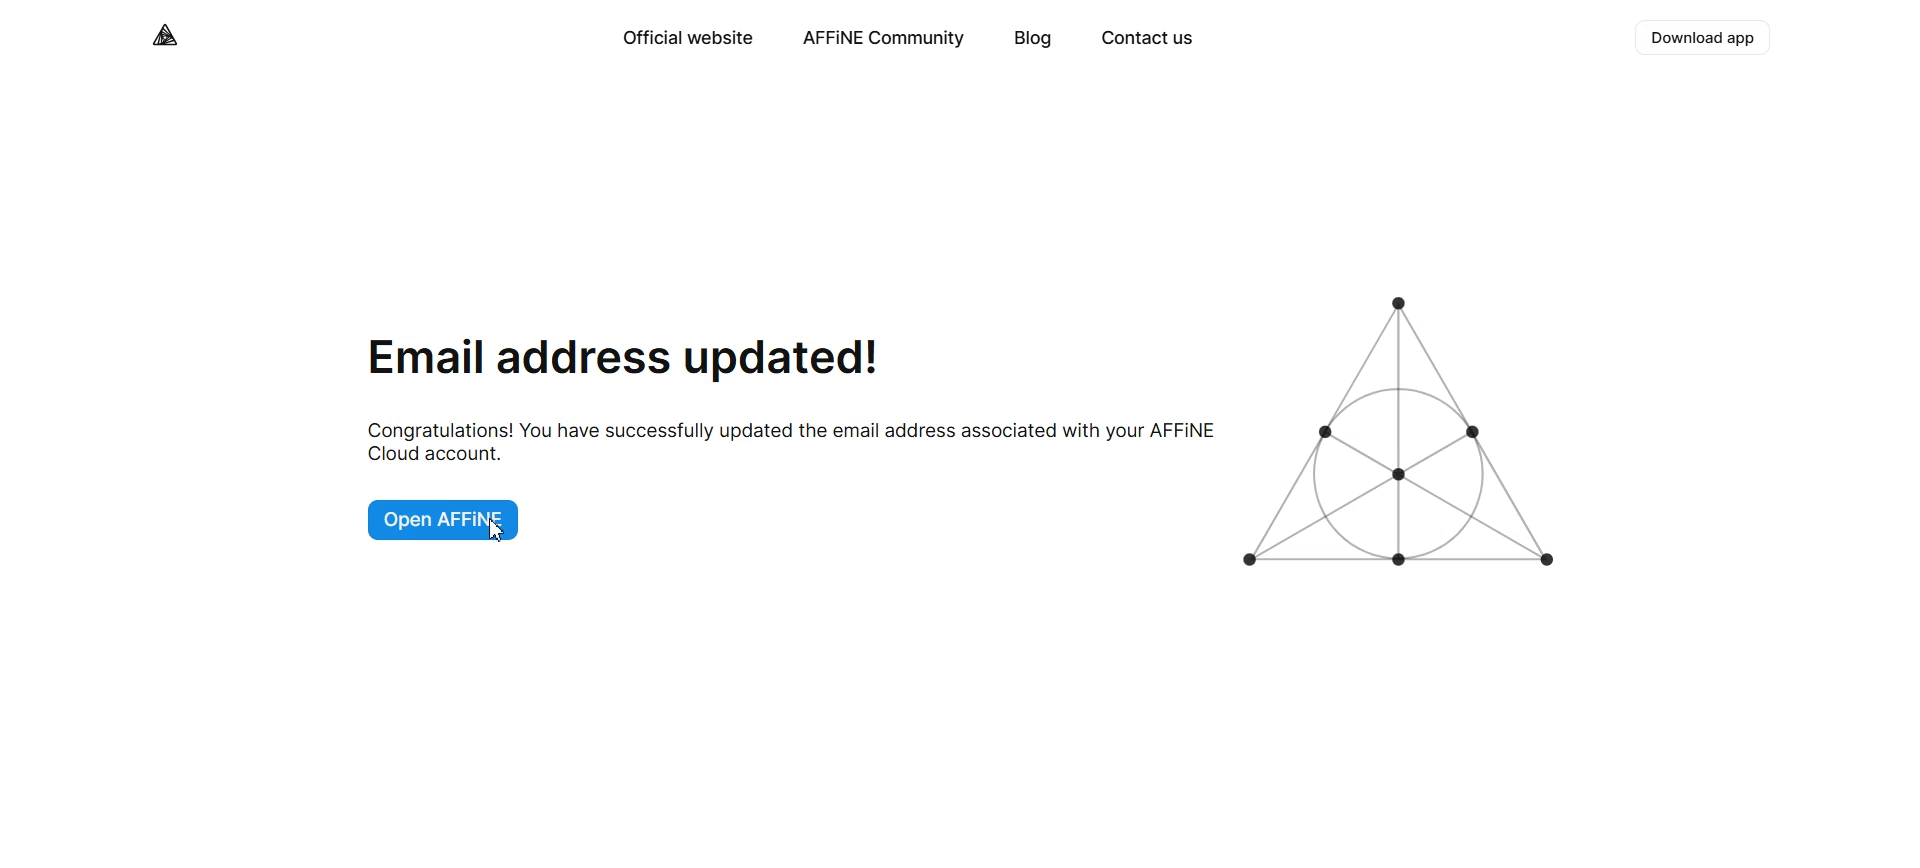  I want to click on Download app, so click(1705, 38).